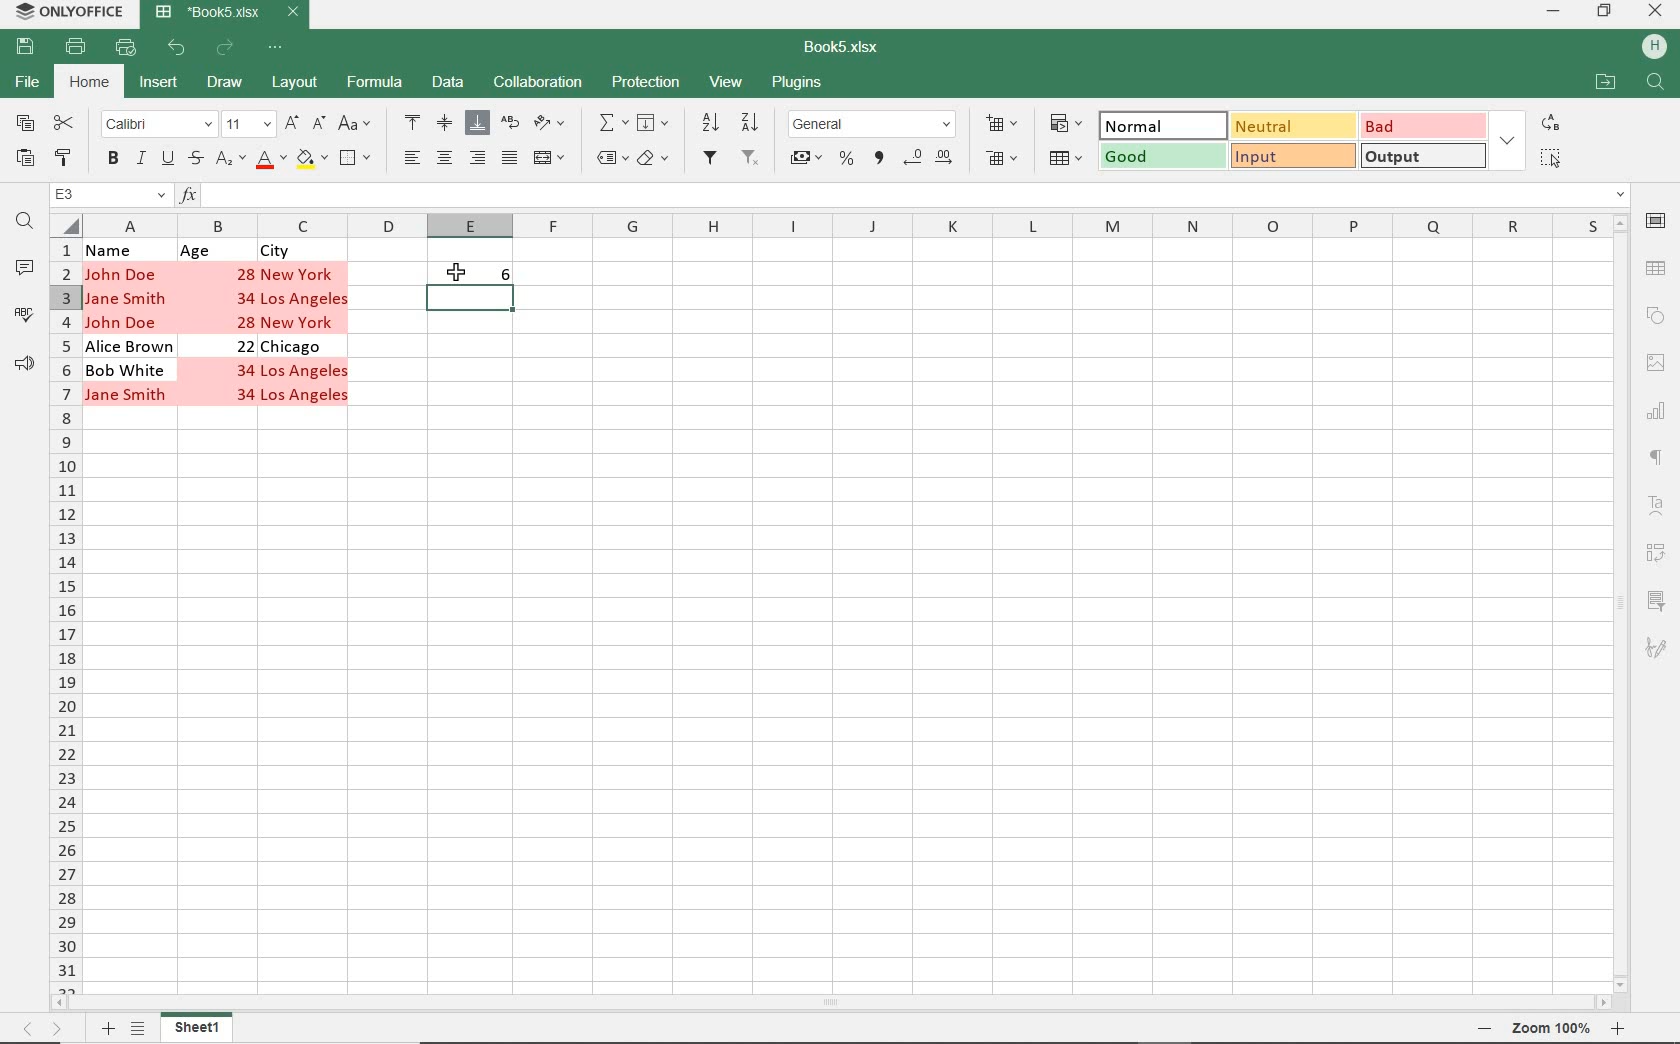 The image size is (1680, 1044). Describe the element at coordinates (1004, 125) in the screenshot. I see `INSERT CELLS` at that location.